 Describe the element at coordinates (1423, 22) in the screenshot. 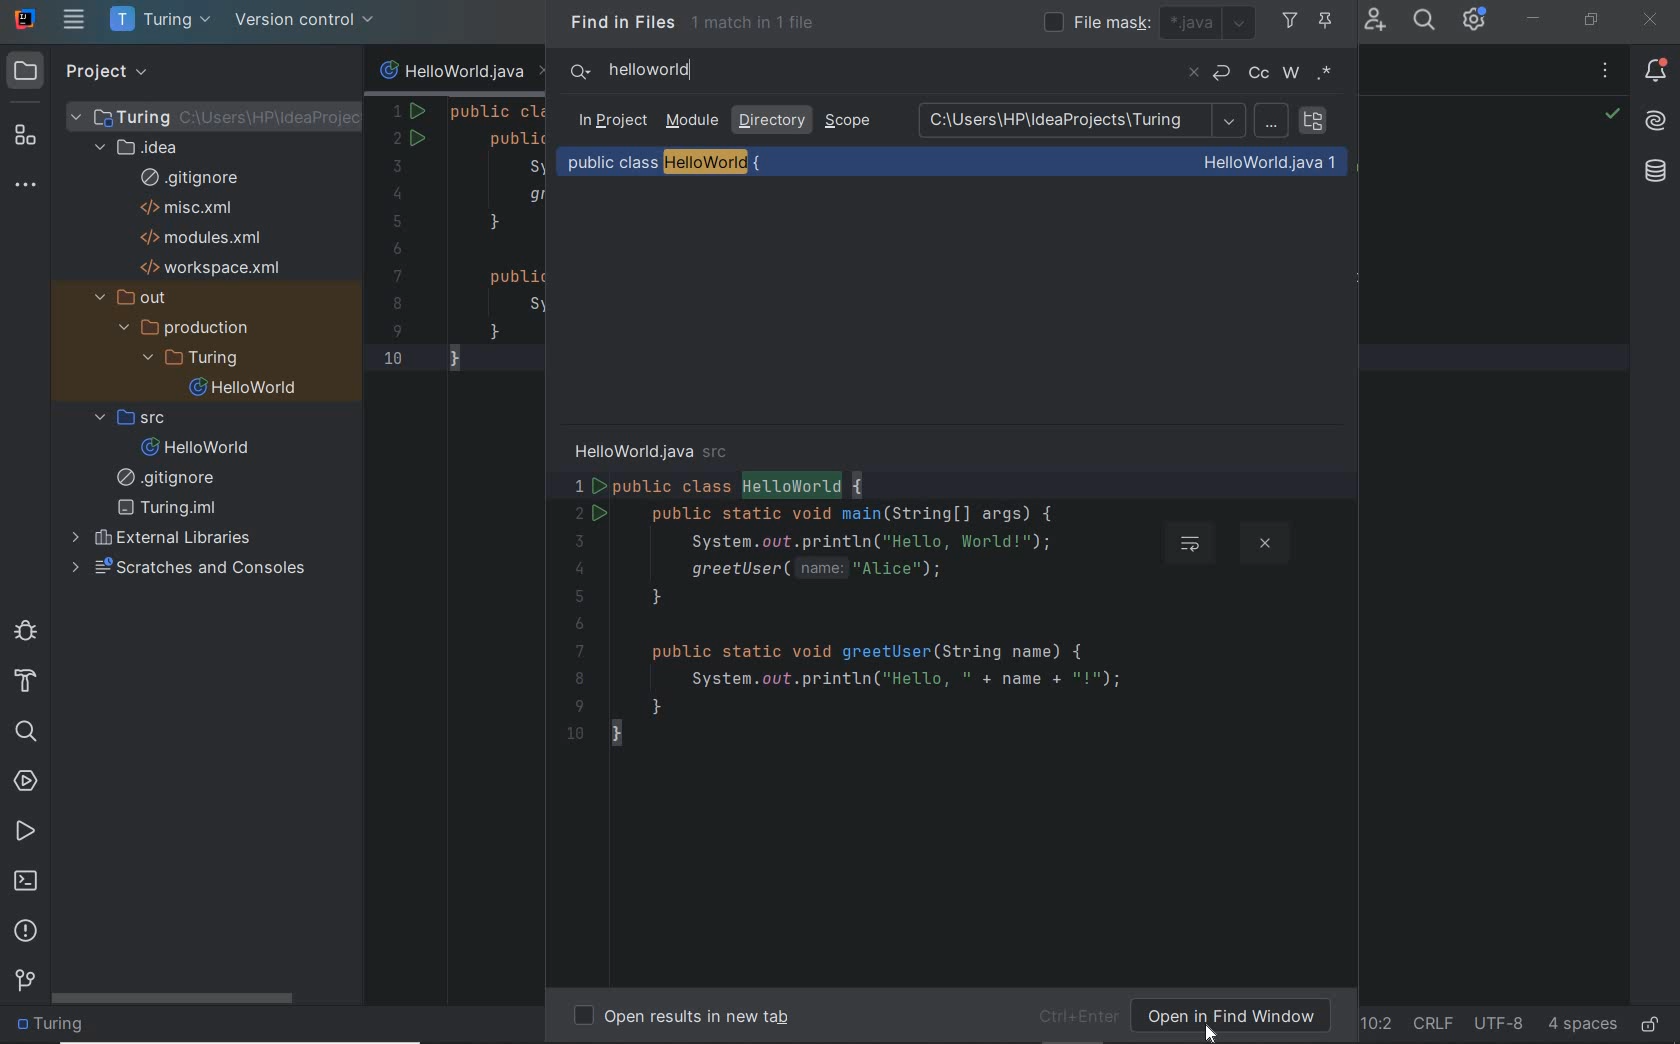

I see `search everywhere` at that location.